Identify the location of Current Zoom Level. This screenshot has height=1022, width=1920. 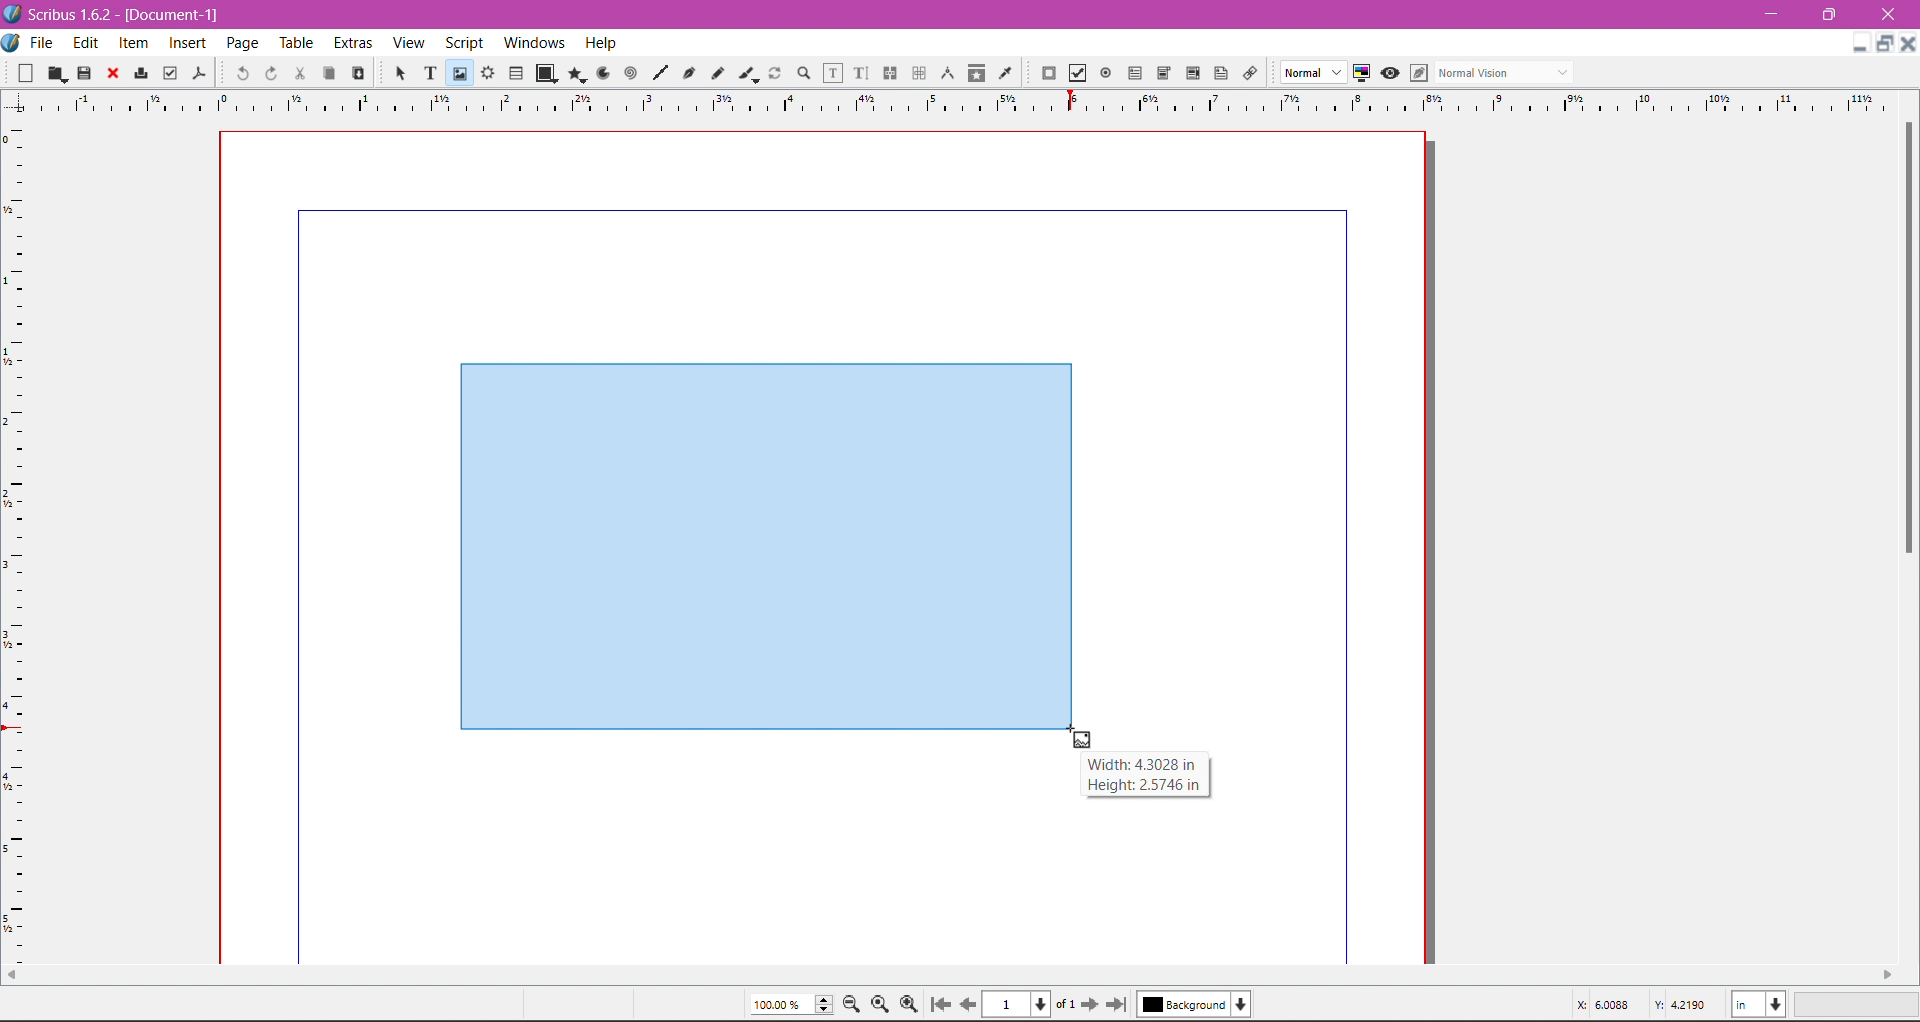
(792, 1004).